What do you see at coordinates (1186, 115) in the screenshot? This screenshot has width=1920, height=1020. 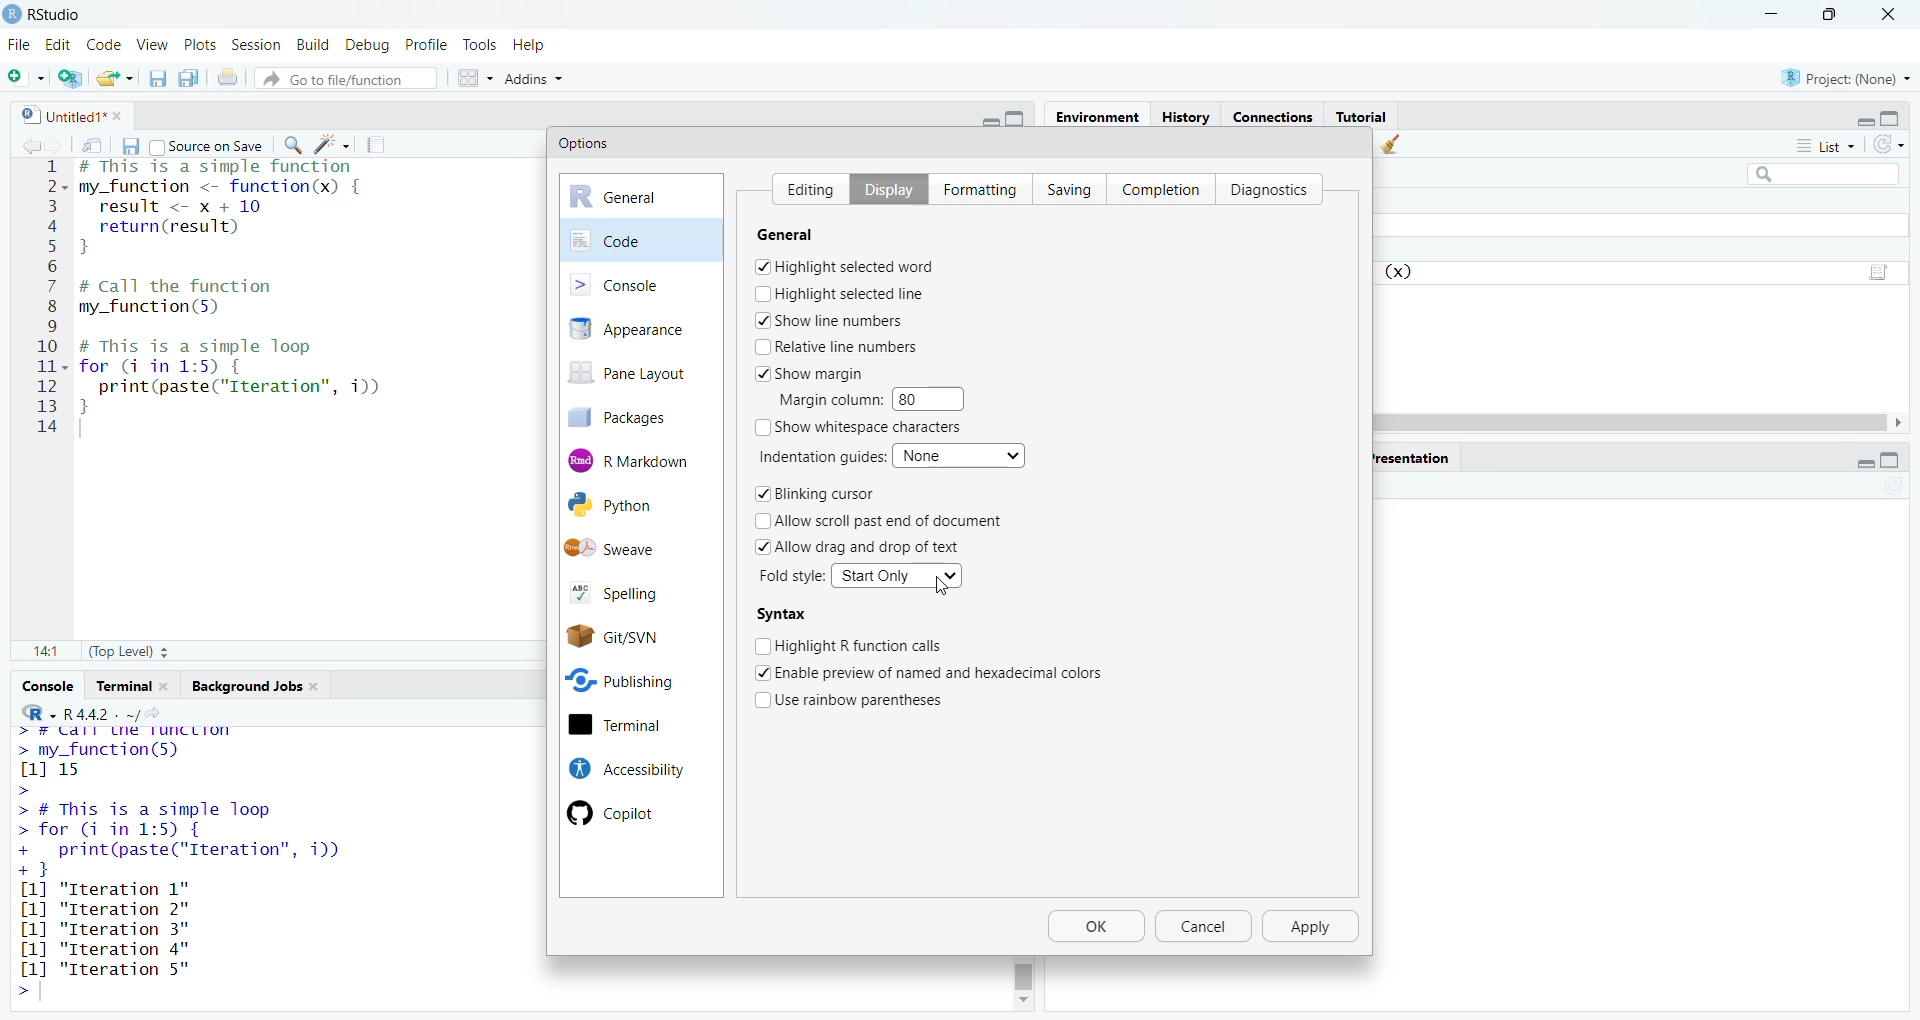 I see `History` at bounding box center [1186, 115].